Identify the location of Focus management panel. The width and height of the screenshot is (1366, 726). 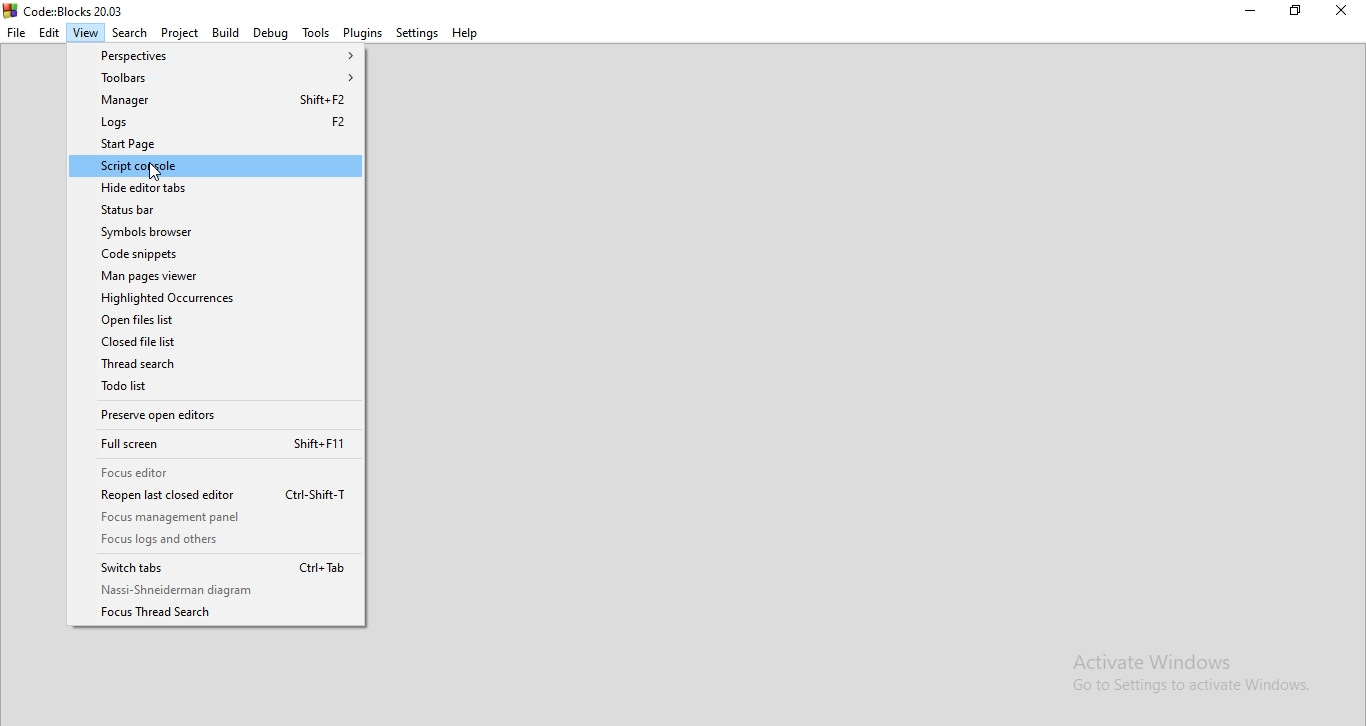
(217, 518).